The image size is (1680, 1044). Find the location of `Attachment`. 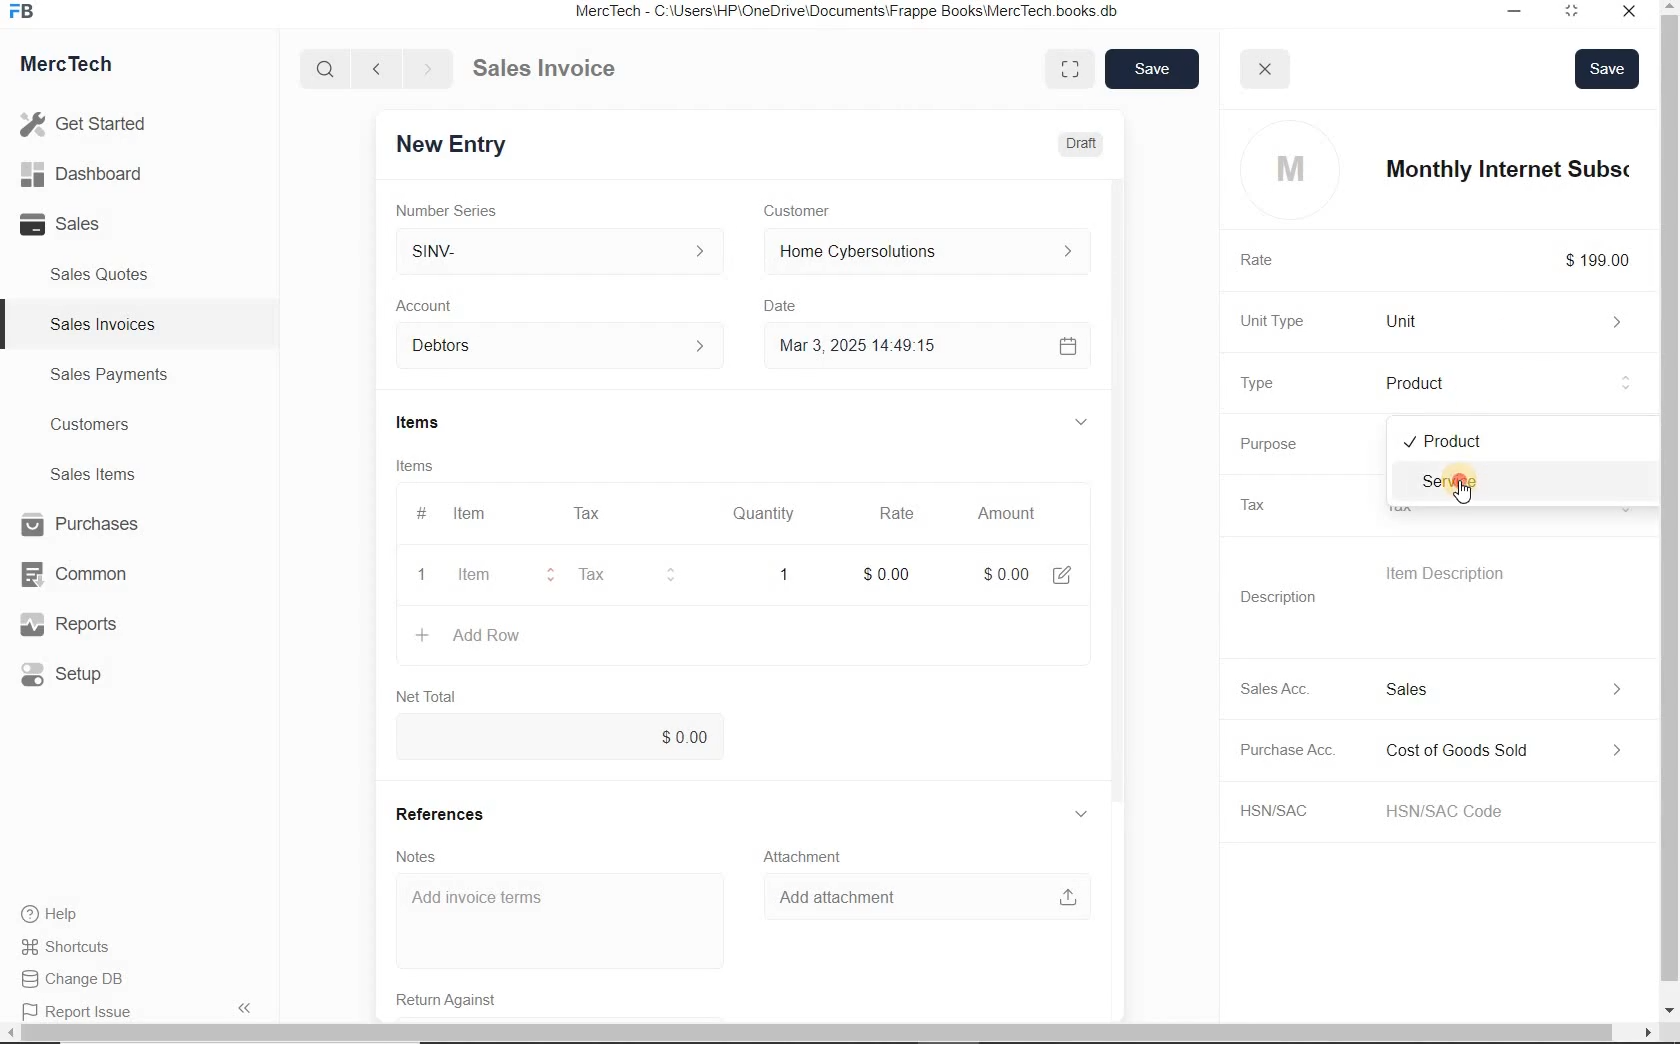

Attachment is located at coordinates (811, 854).